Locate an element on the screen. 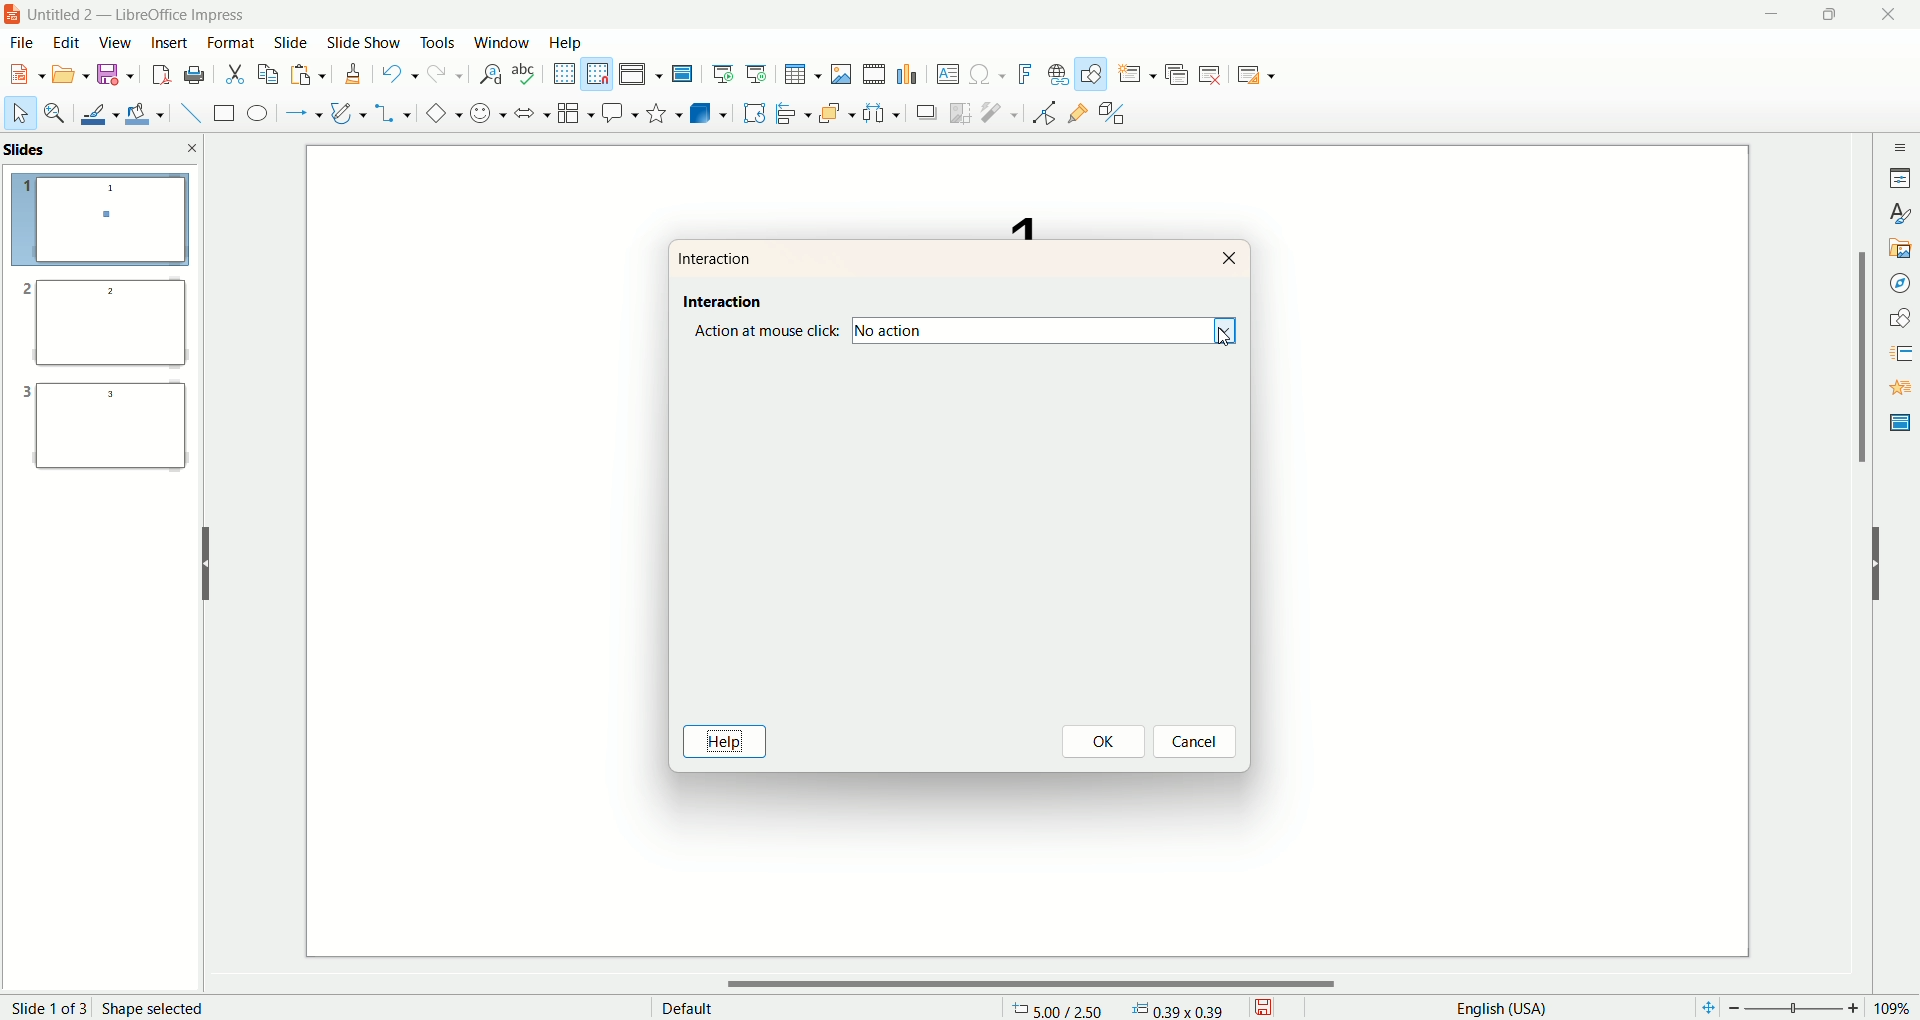 This screenshot has width=1920, height=1020. callout shapes is located at coordinates (617, 114).